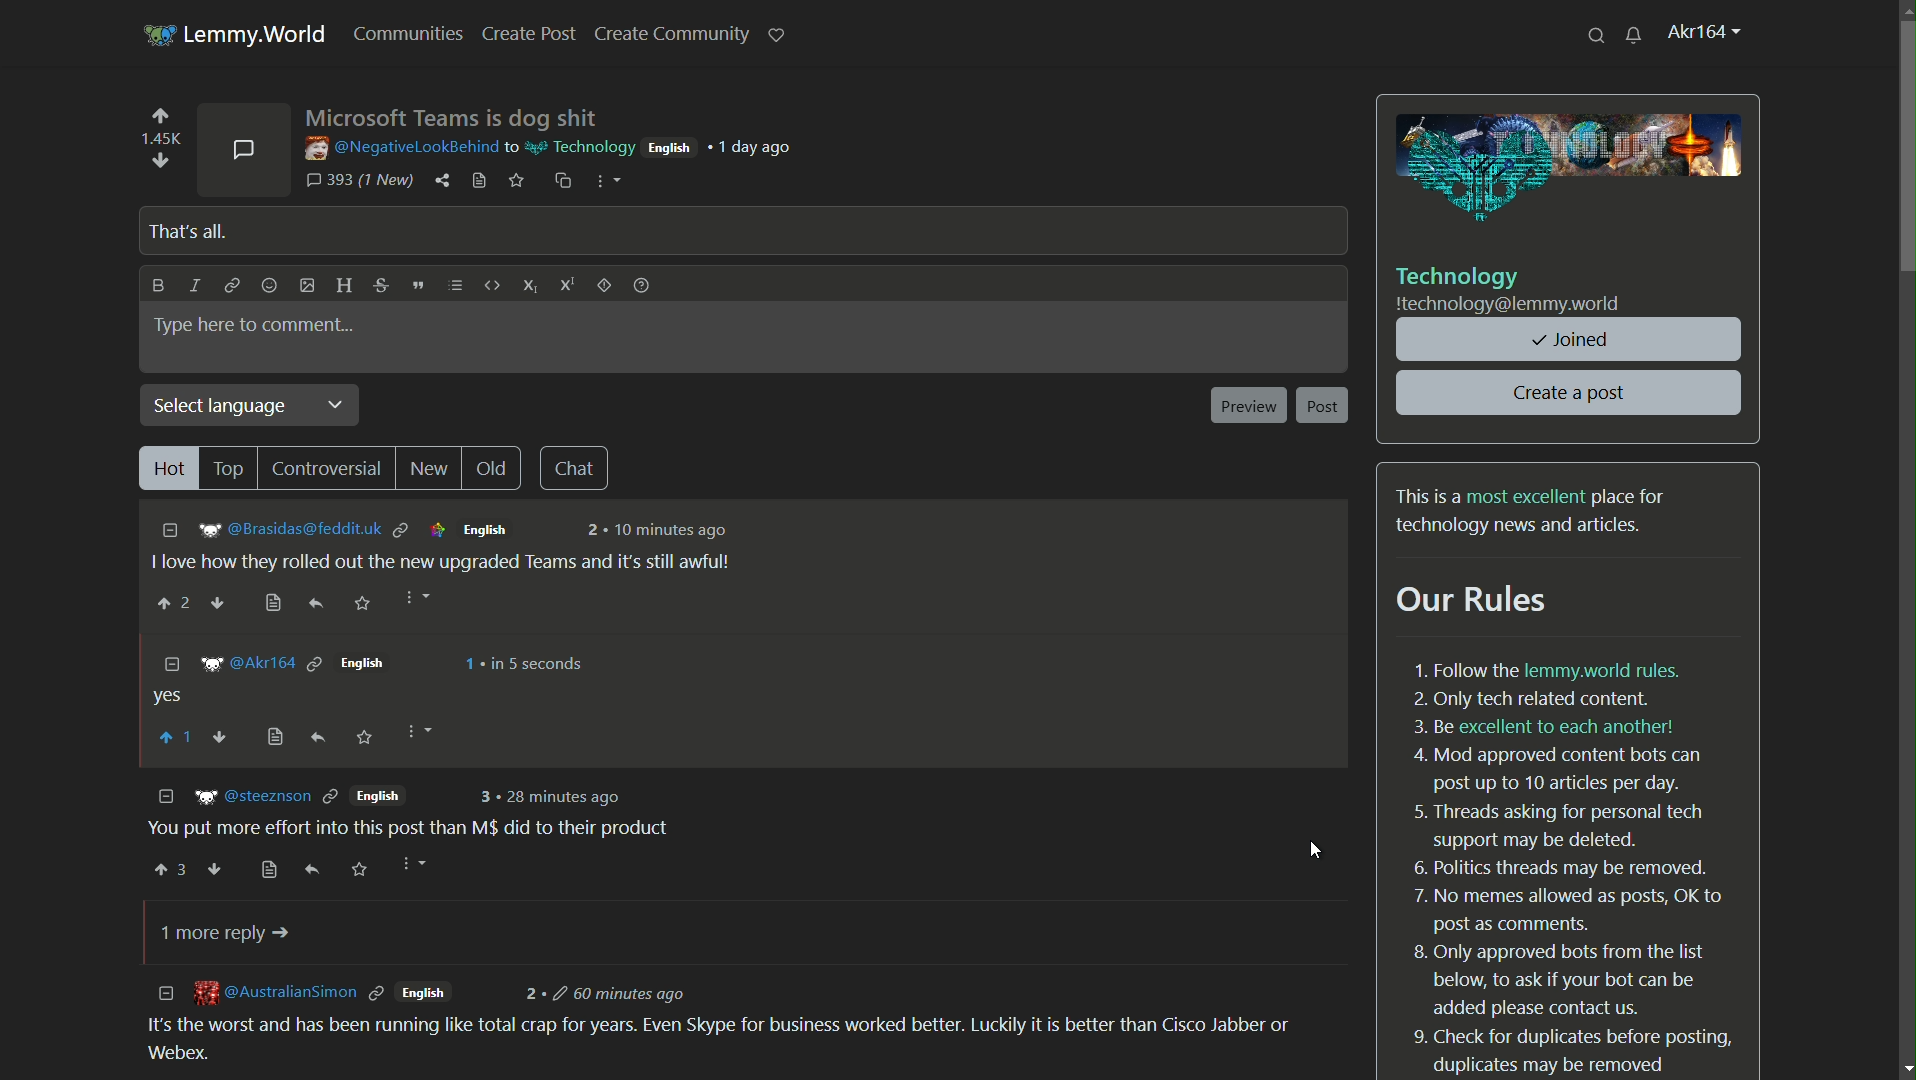 The image size is (1916, 1080). I want to click on unread messages, so click(1634, 34).